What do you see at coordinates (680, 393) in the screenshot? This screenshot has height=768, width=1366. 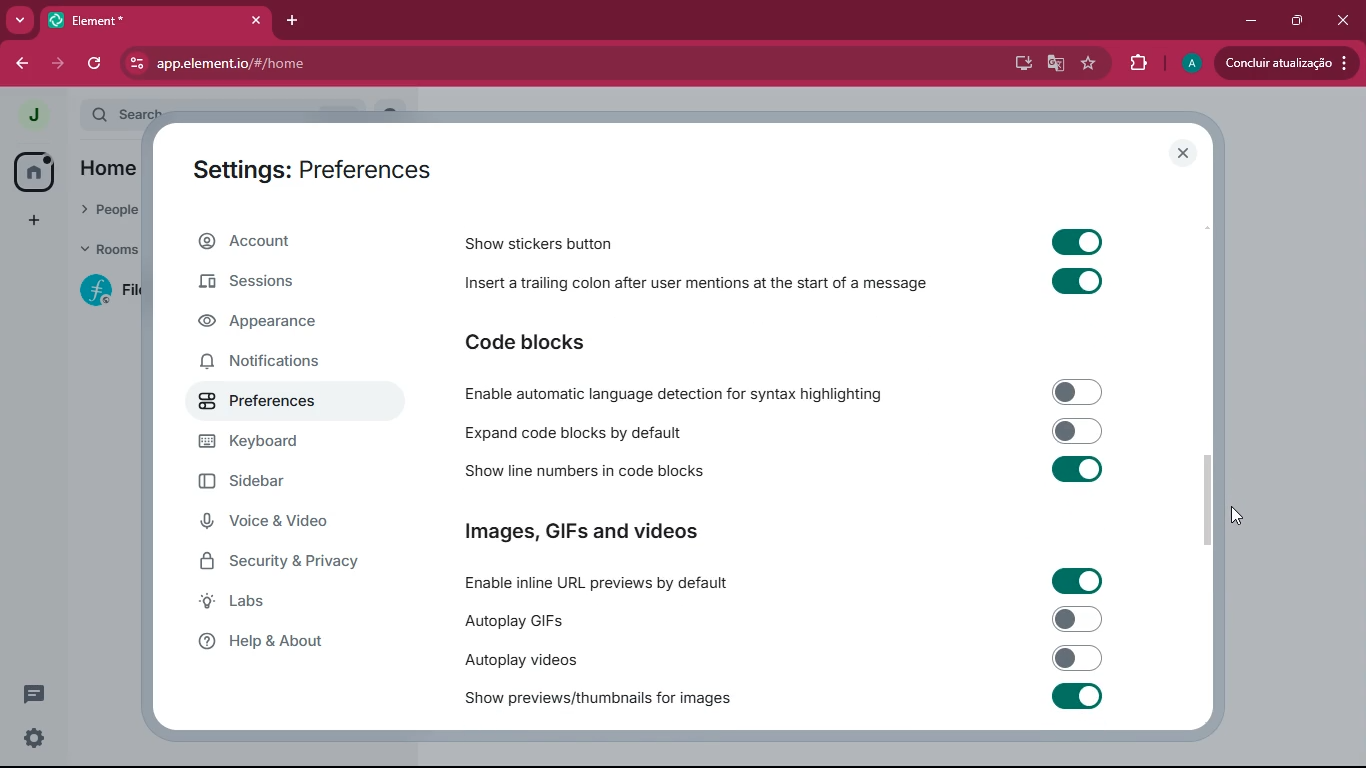 I see `automatic` at bounding box center [680, 393].